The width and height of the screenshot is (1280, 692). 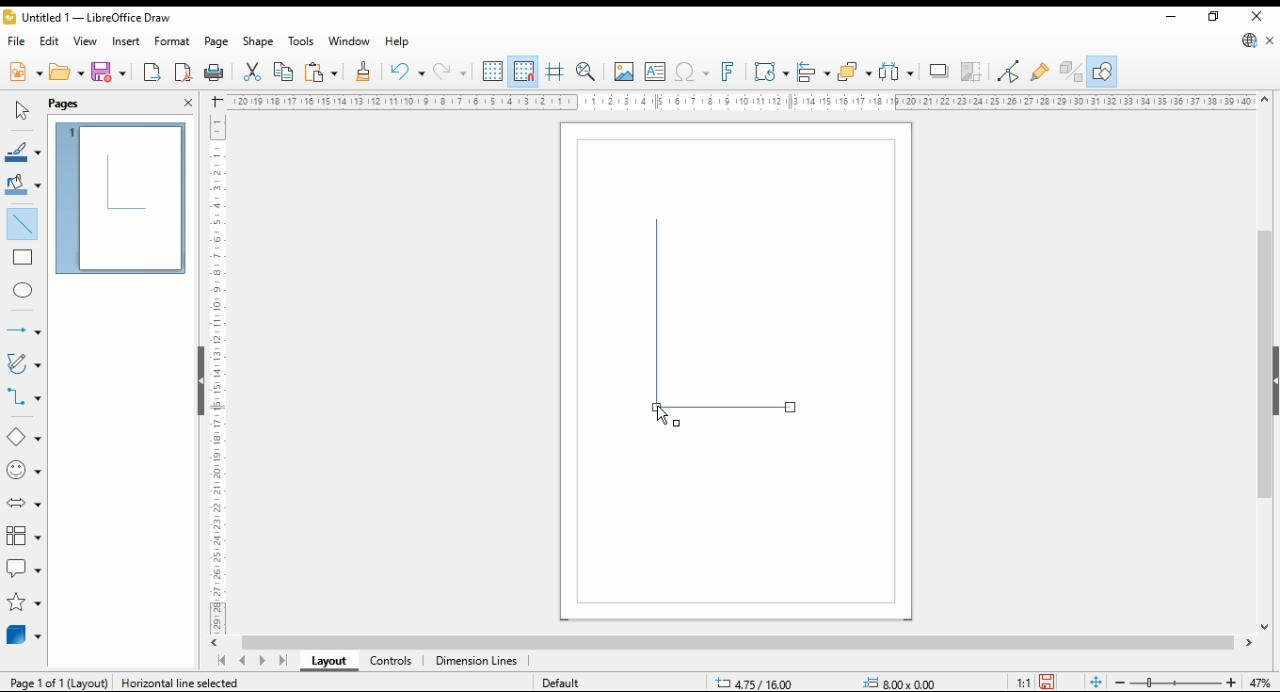 I want to click on ellipse, so click(x=25, y=290).